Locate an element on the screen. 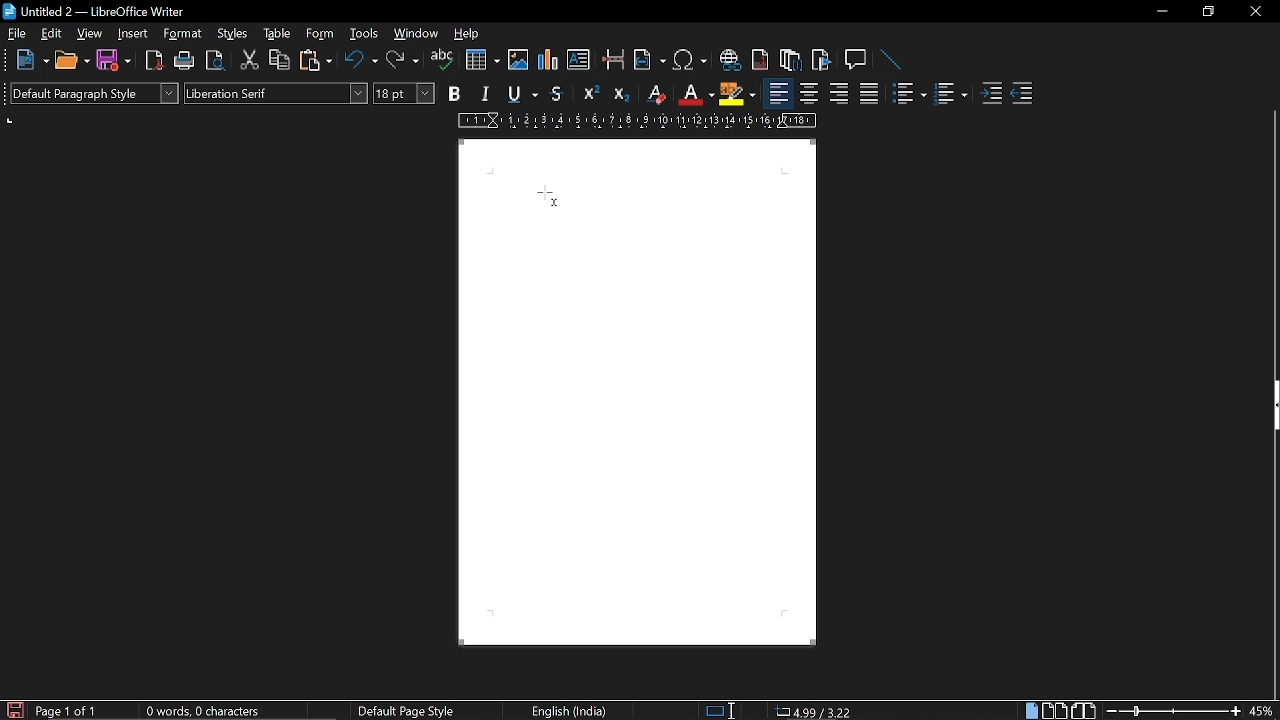 The image size is (1280, 720). Default: page style is located at coordinates (406, 712).